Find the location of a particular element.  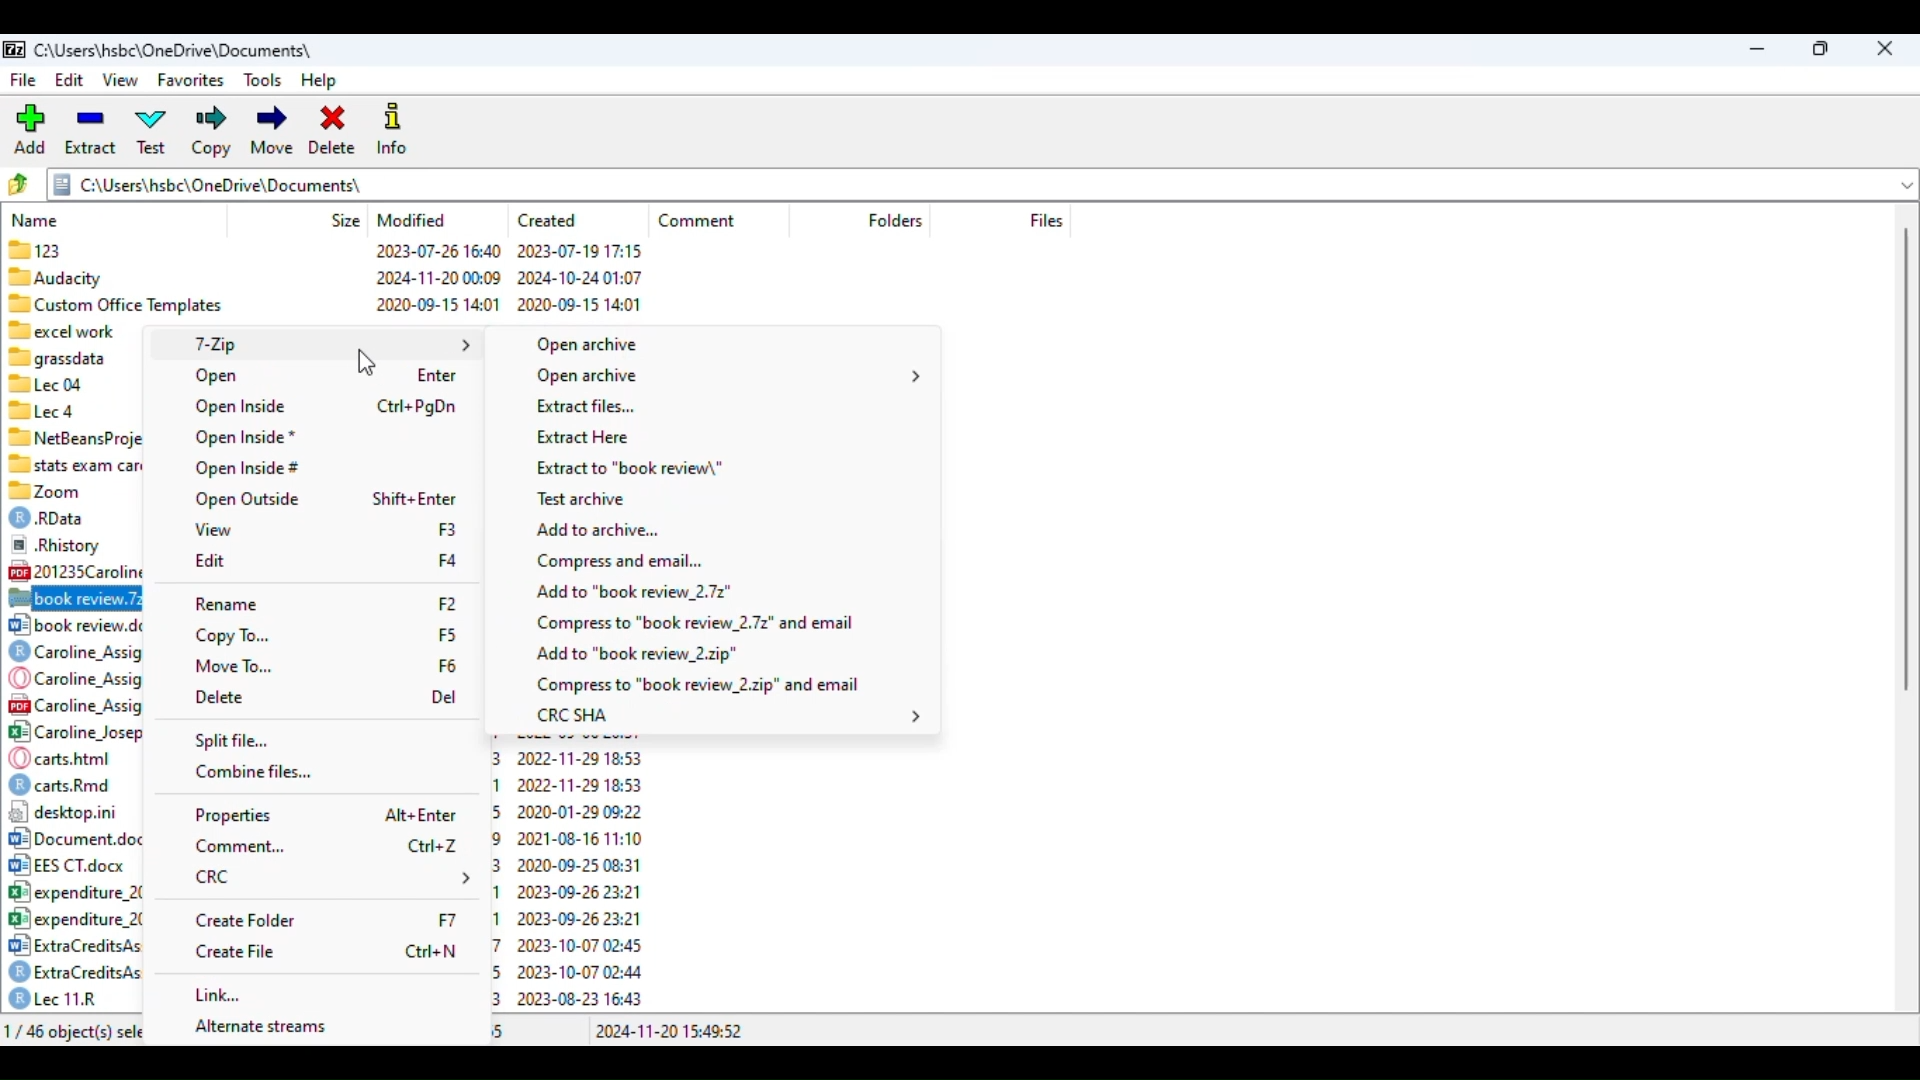

move is located at coordinates (271, 133).